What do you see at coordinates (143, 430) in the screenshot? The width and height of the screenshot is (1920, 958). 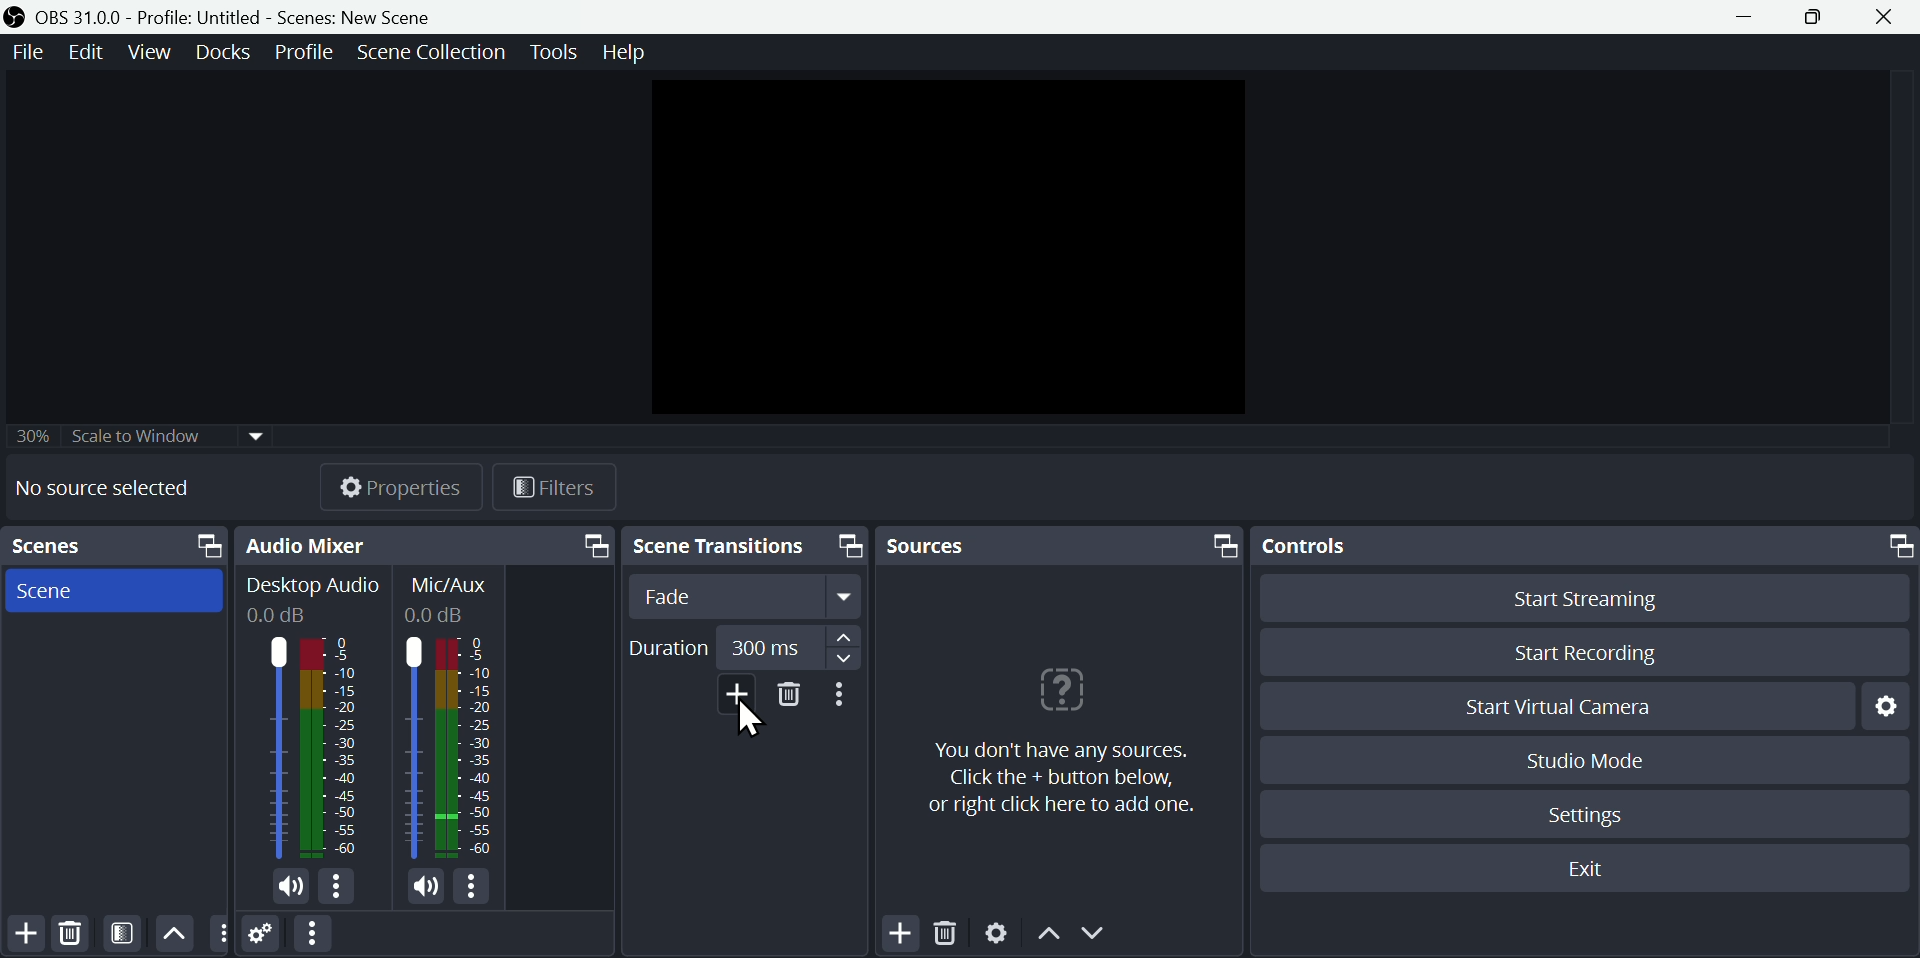 I see `` at bounding box center [143, 430].